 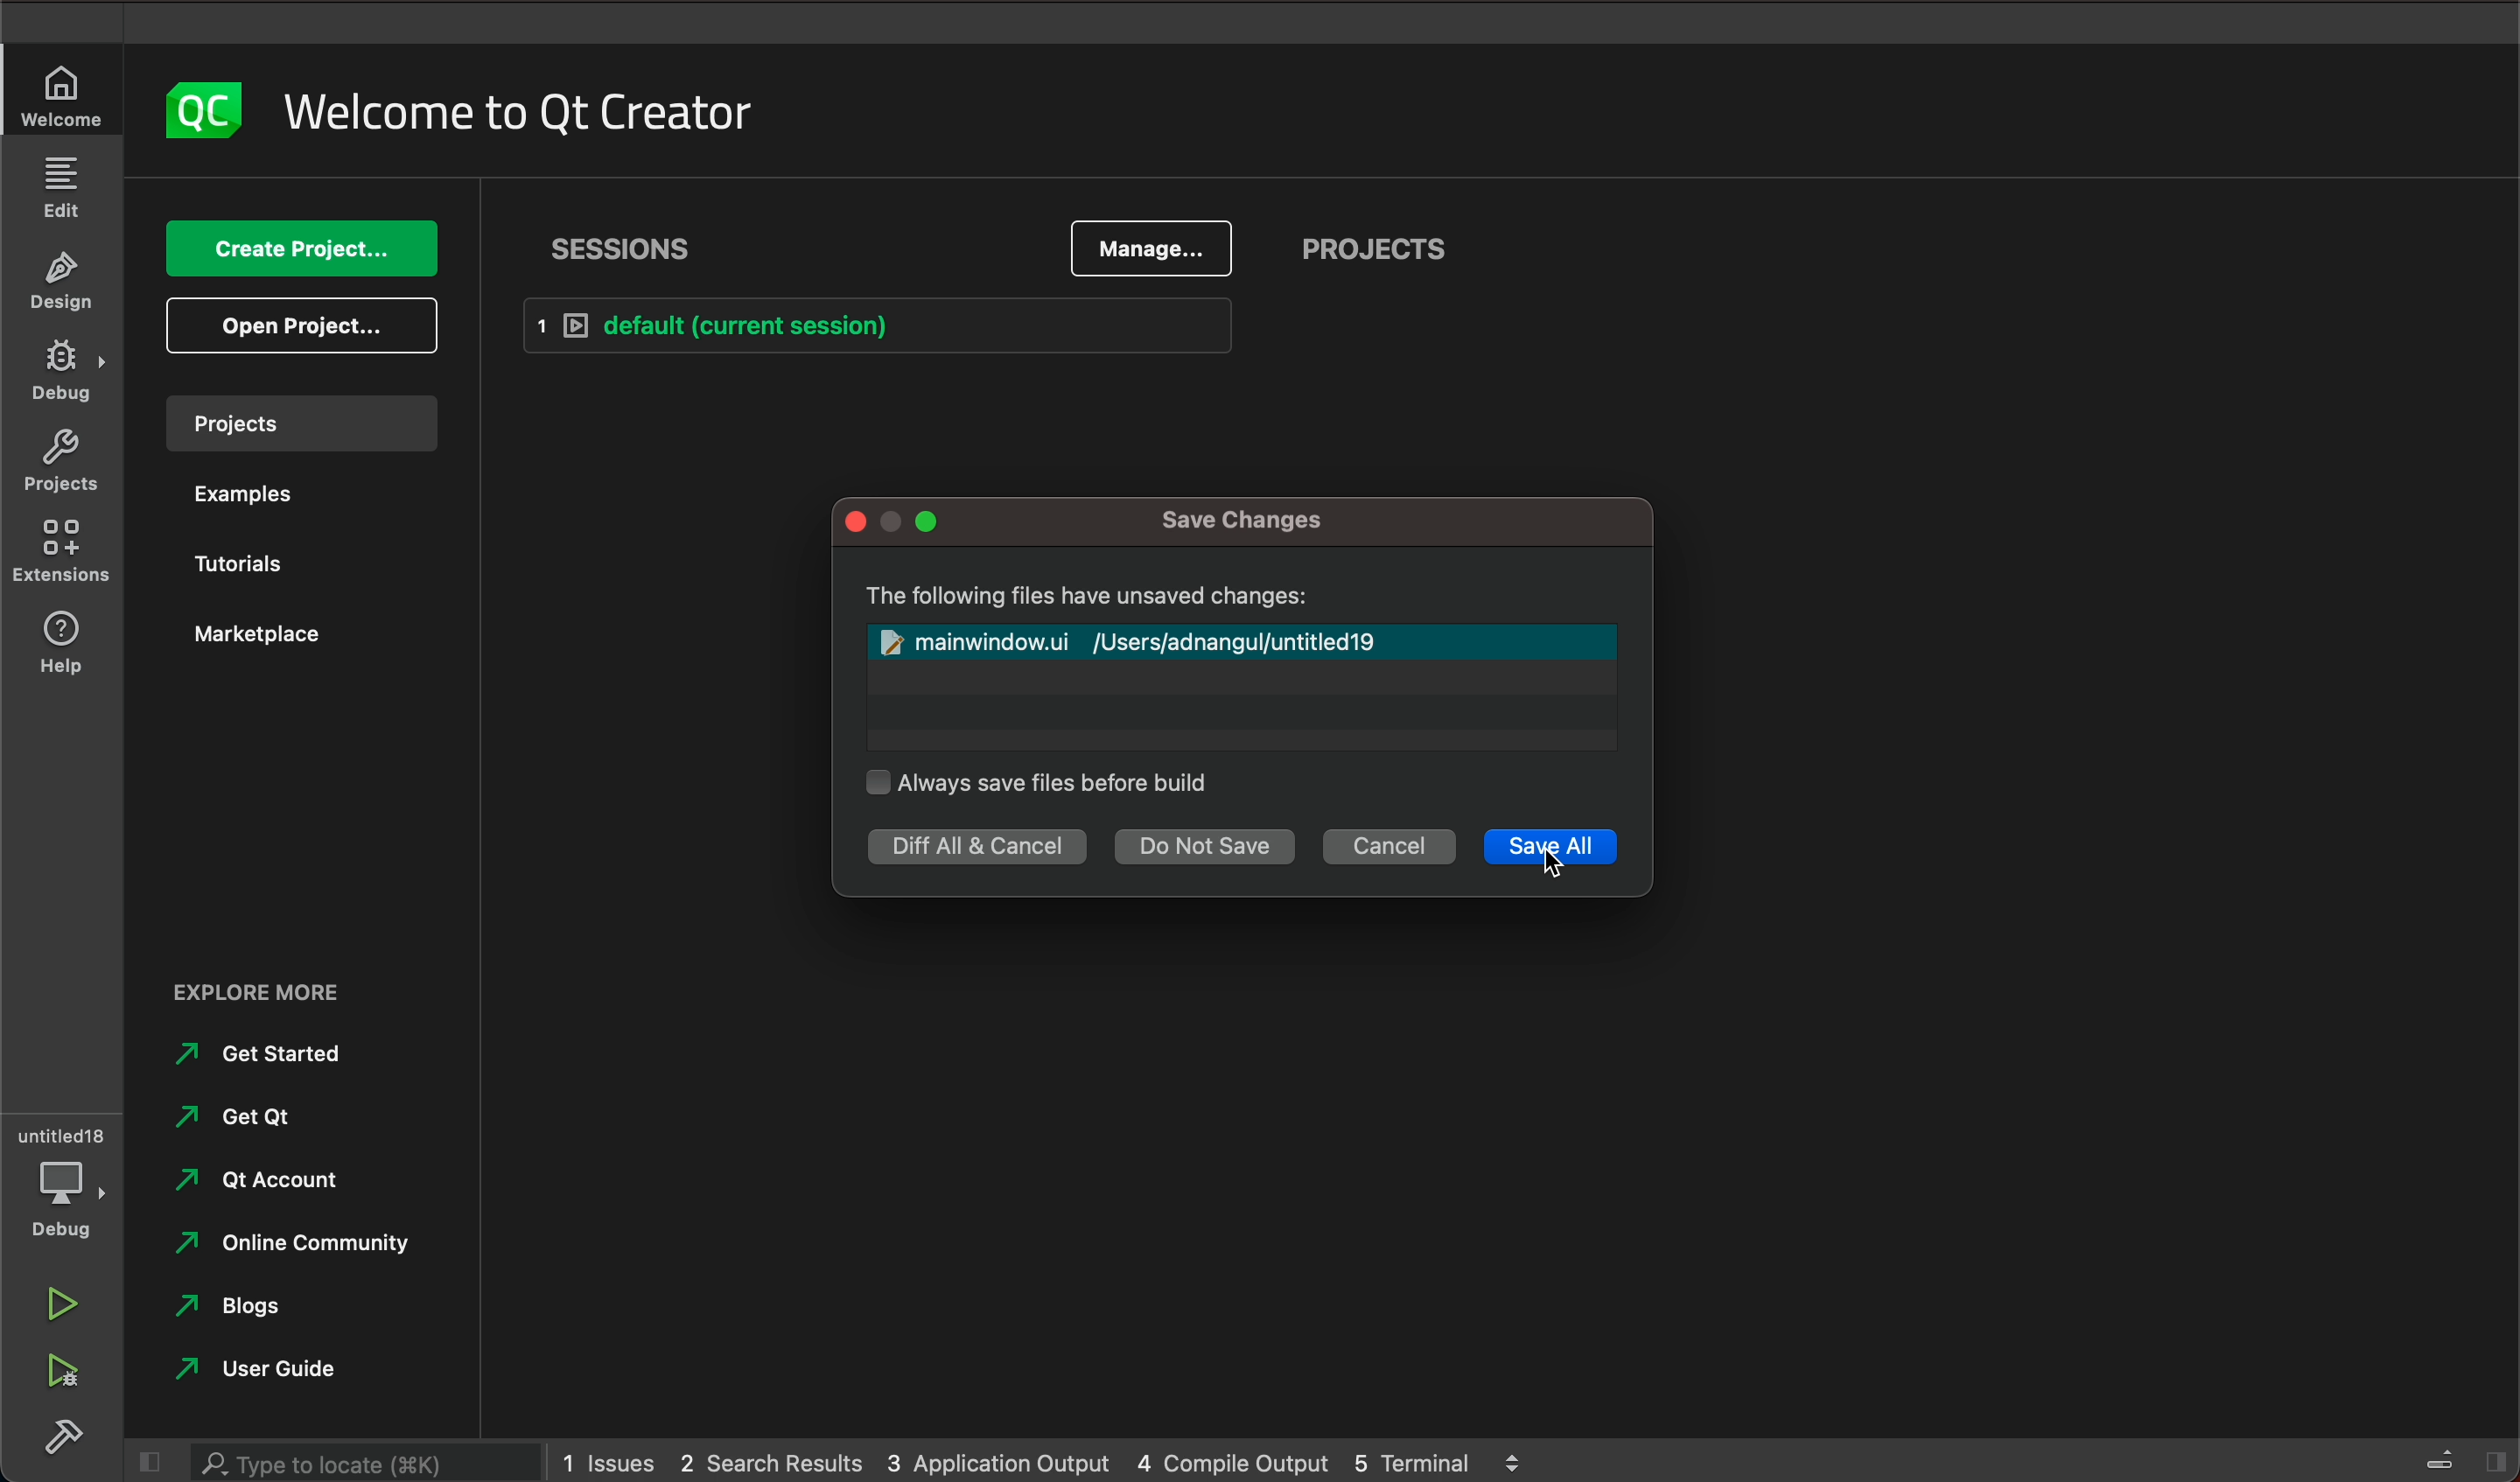 I want to click on run and debug, so click(x=60, y=1377).